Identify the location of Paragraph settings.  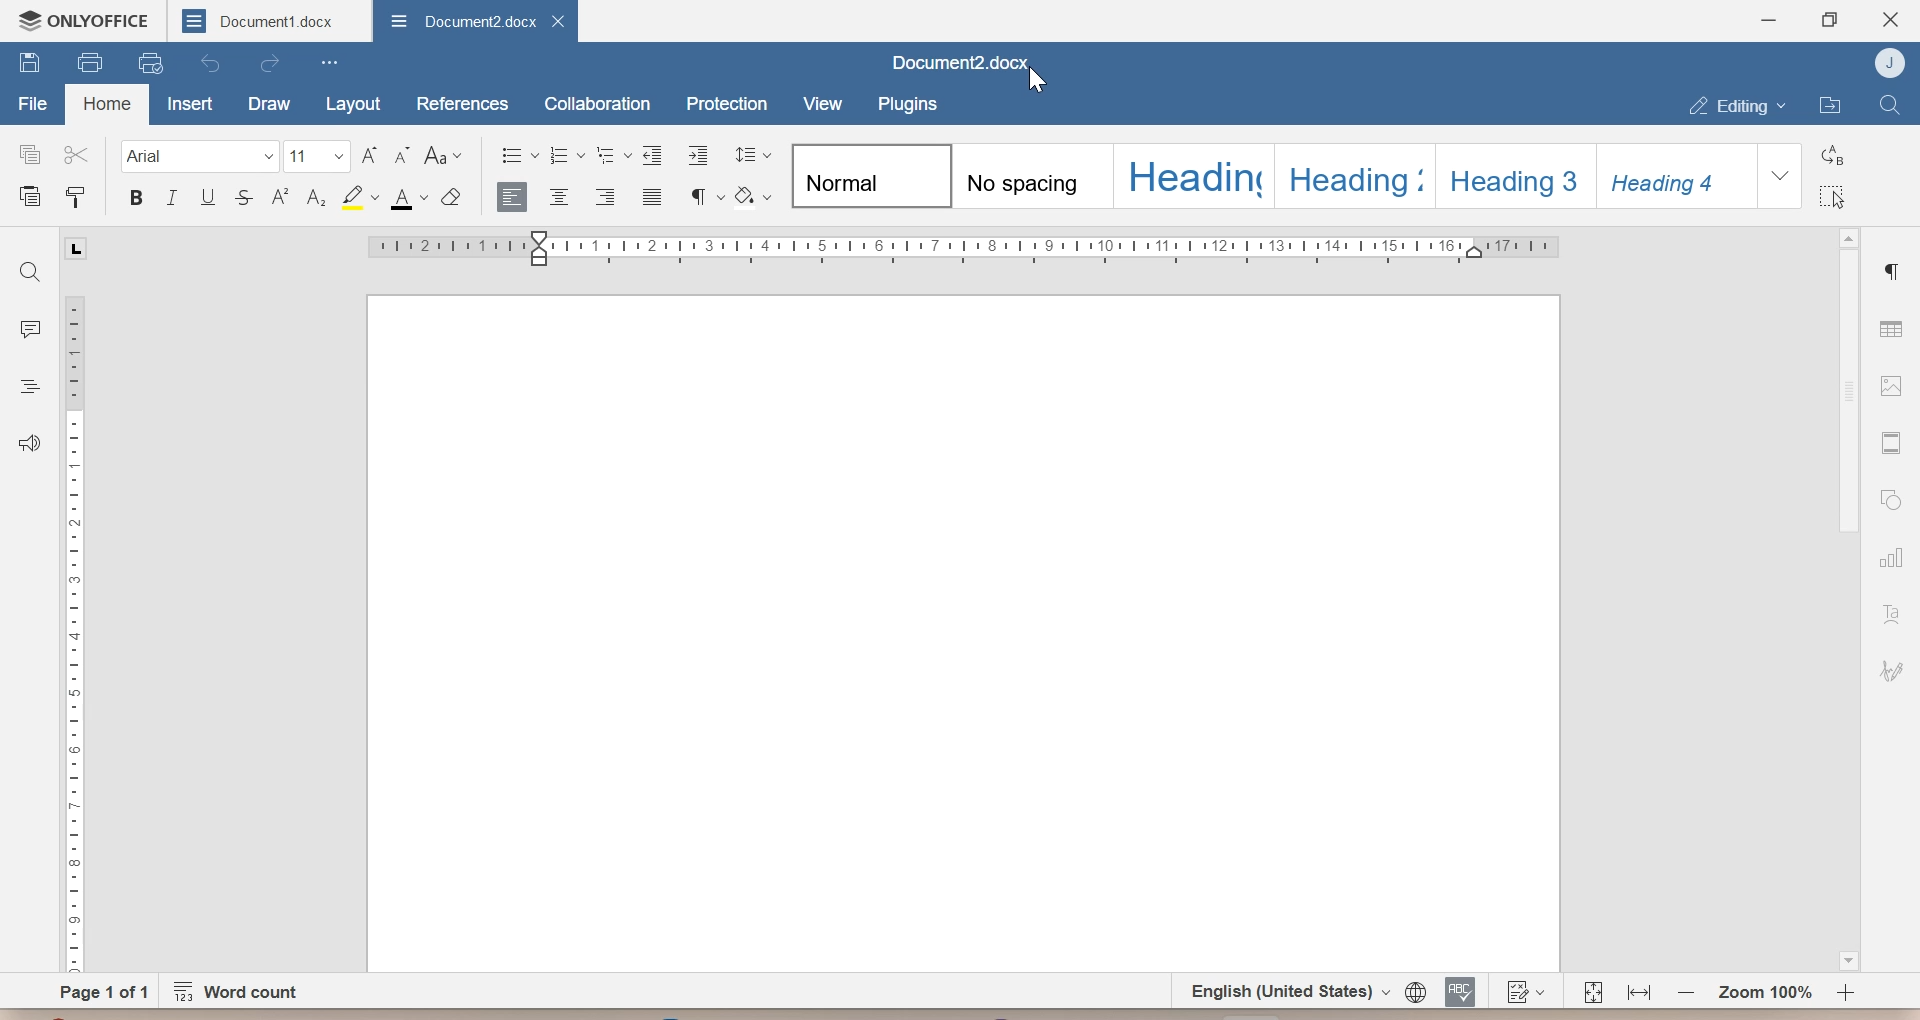
(1896, 270).